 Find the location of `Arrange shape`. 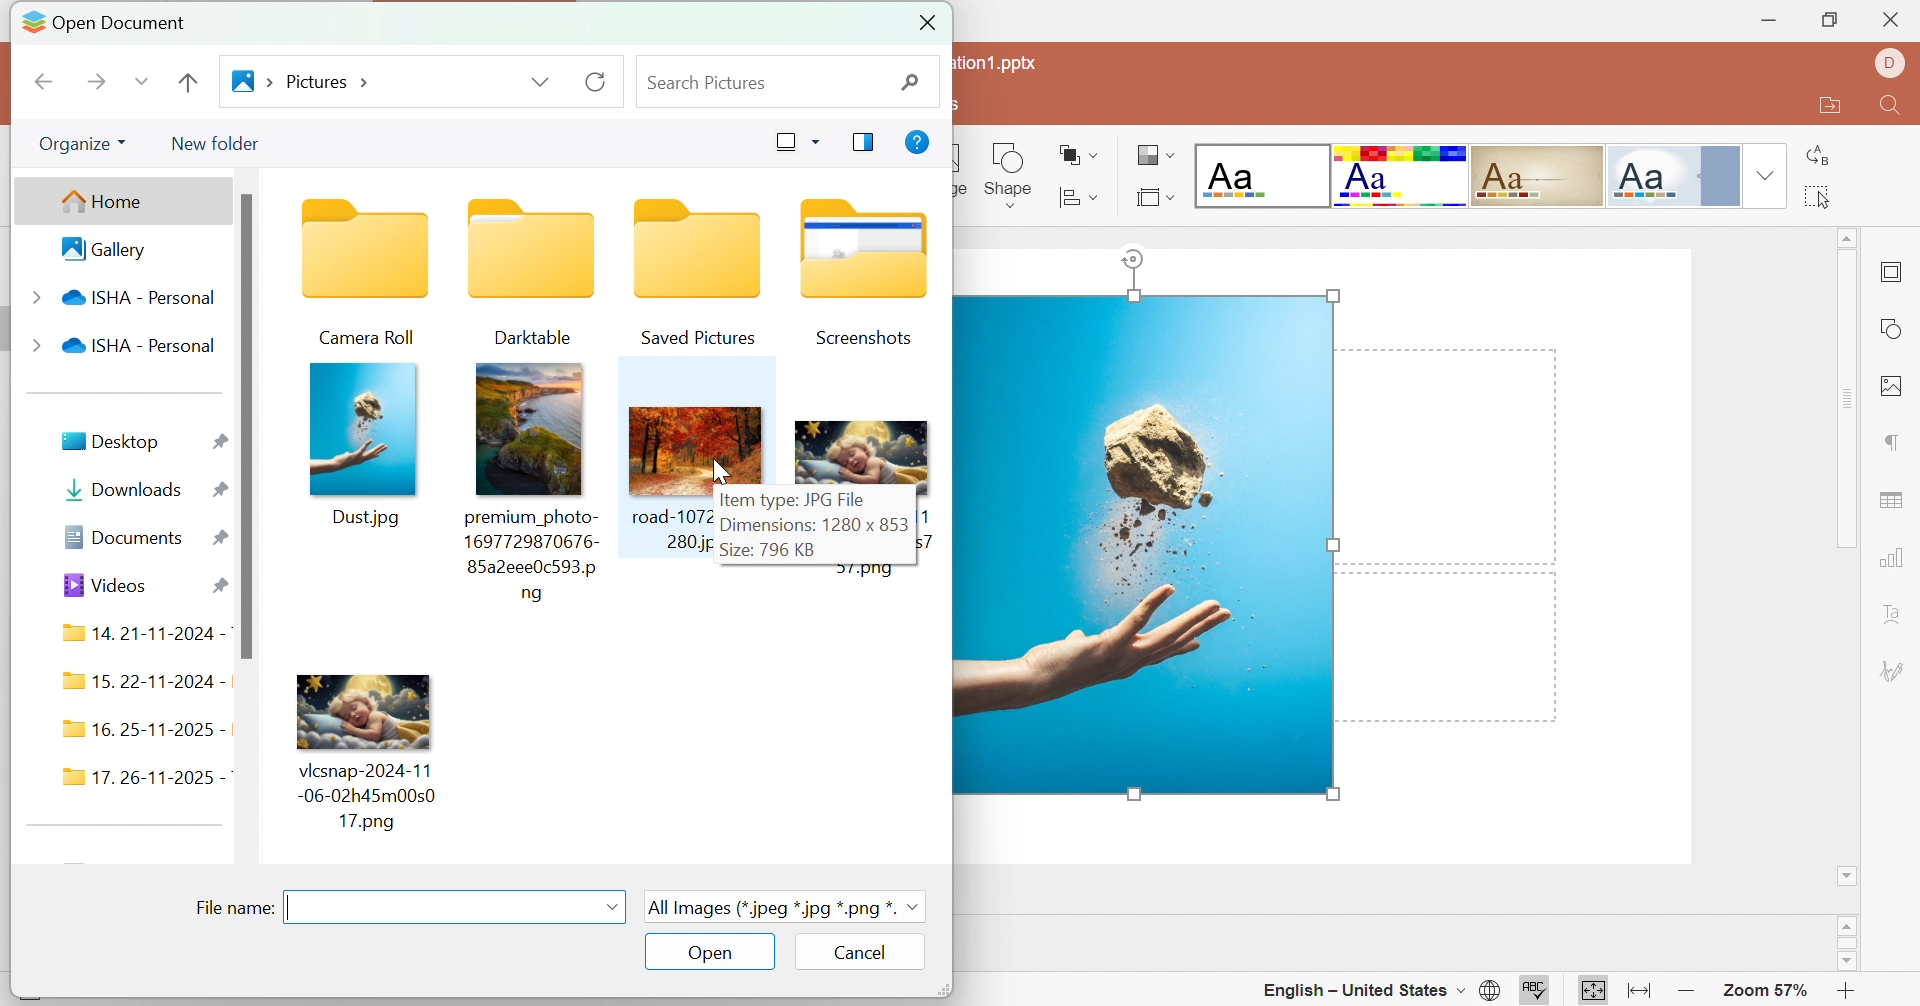

Arrange shape is located at coordinates (1080, 193).